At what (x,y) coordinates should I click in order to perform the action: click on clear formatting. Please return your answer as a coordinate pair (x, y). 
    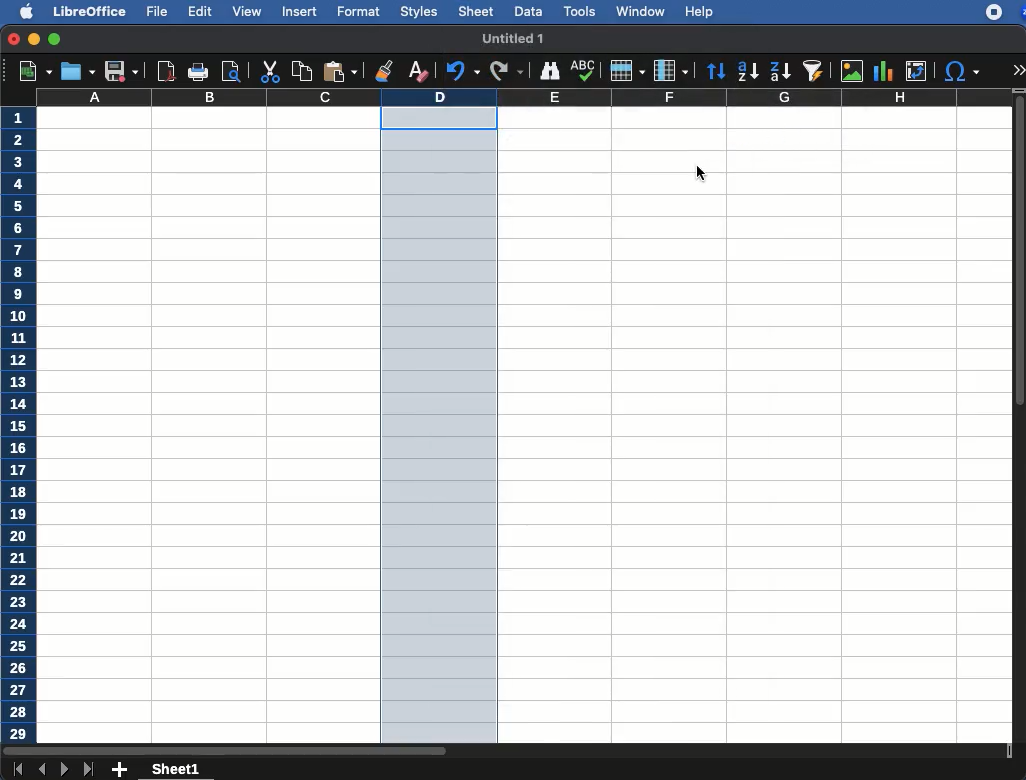
    Looking at the image, I should click on (417, 73).